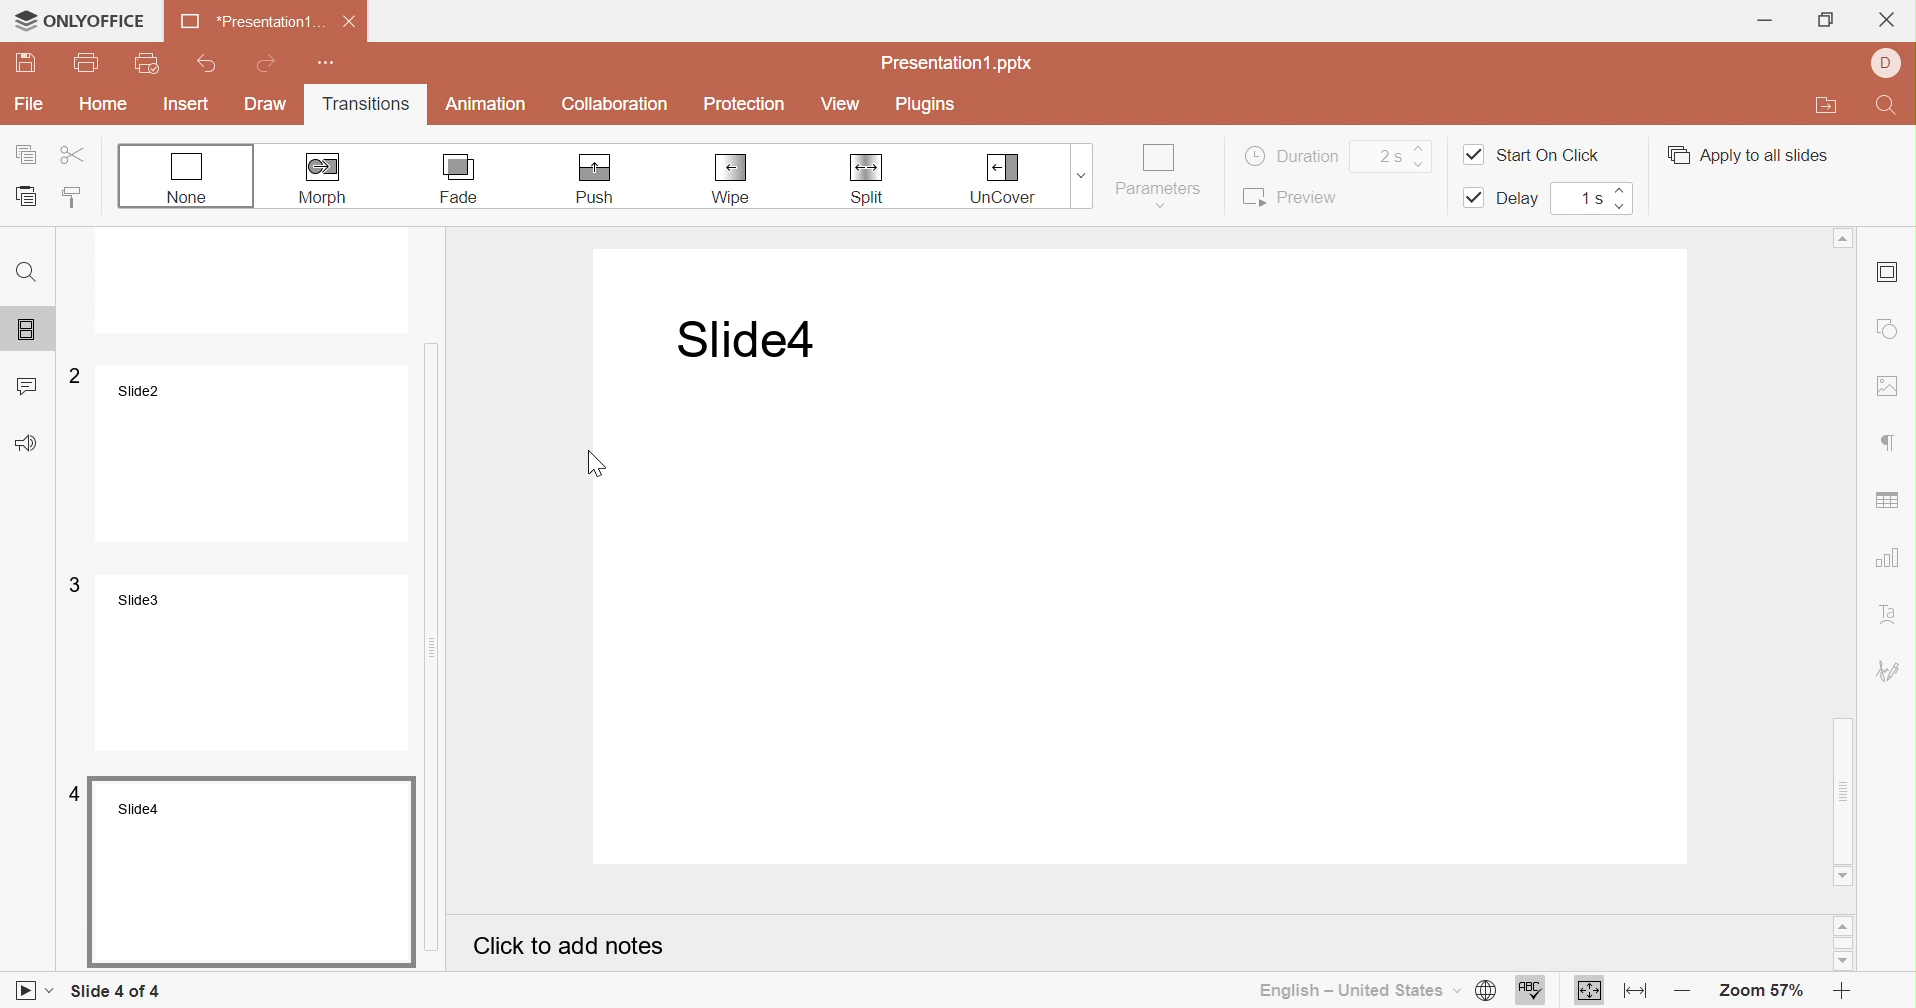 Image resolution: width=1916 pixels, height=1008 pixels. I want to click on Slide 1 of 4, so click(115, 991).